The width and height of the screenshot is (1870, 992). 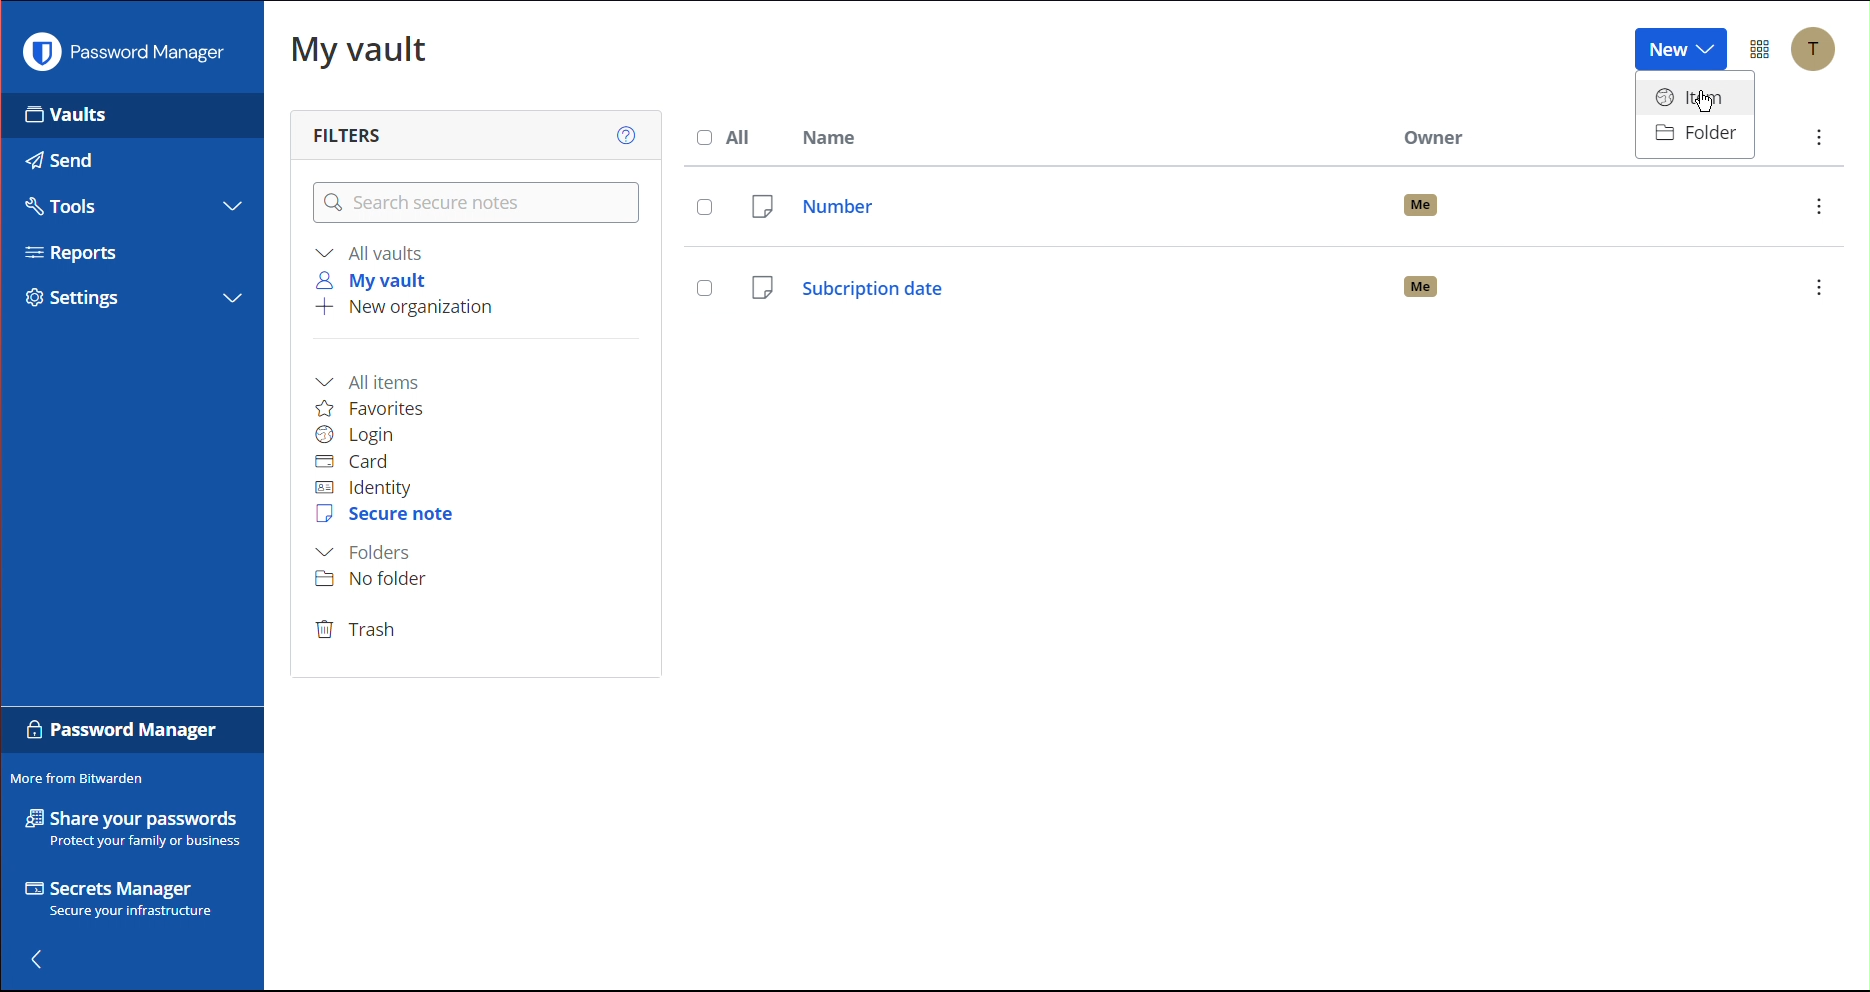 I want to click on Folder, so click(x=1693, y=137).